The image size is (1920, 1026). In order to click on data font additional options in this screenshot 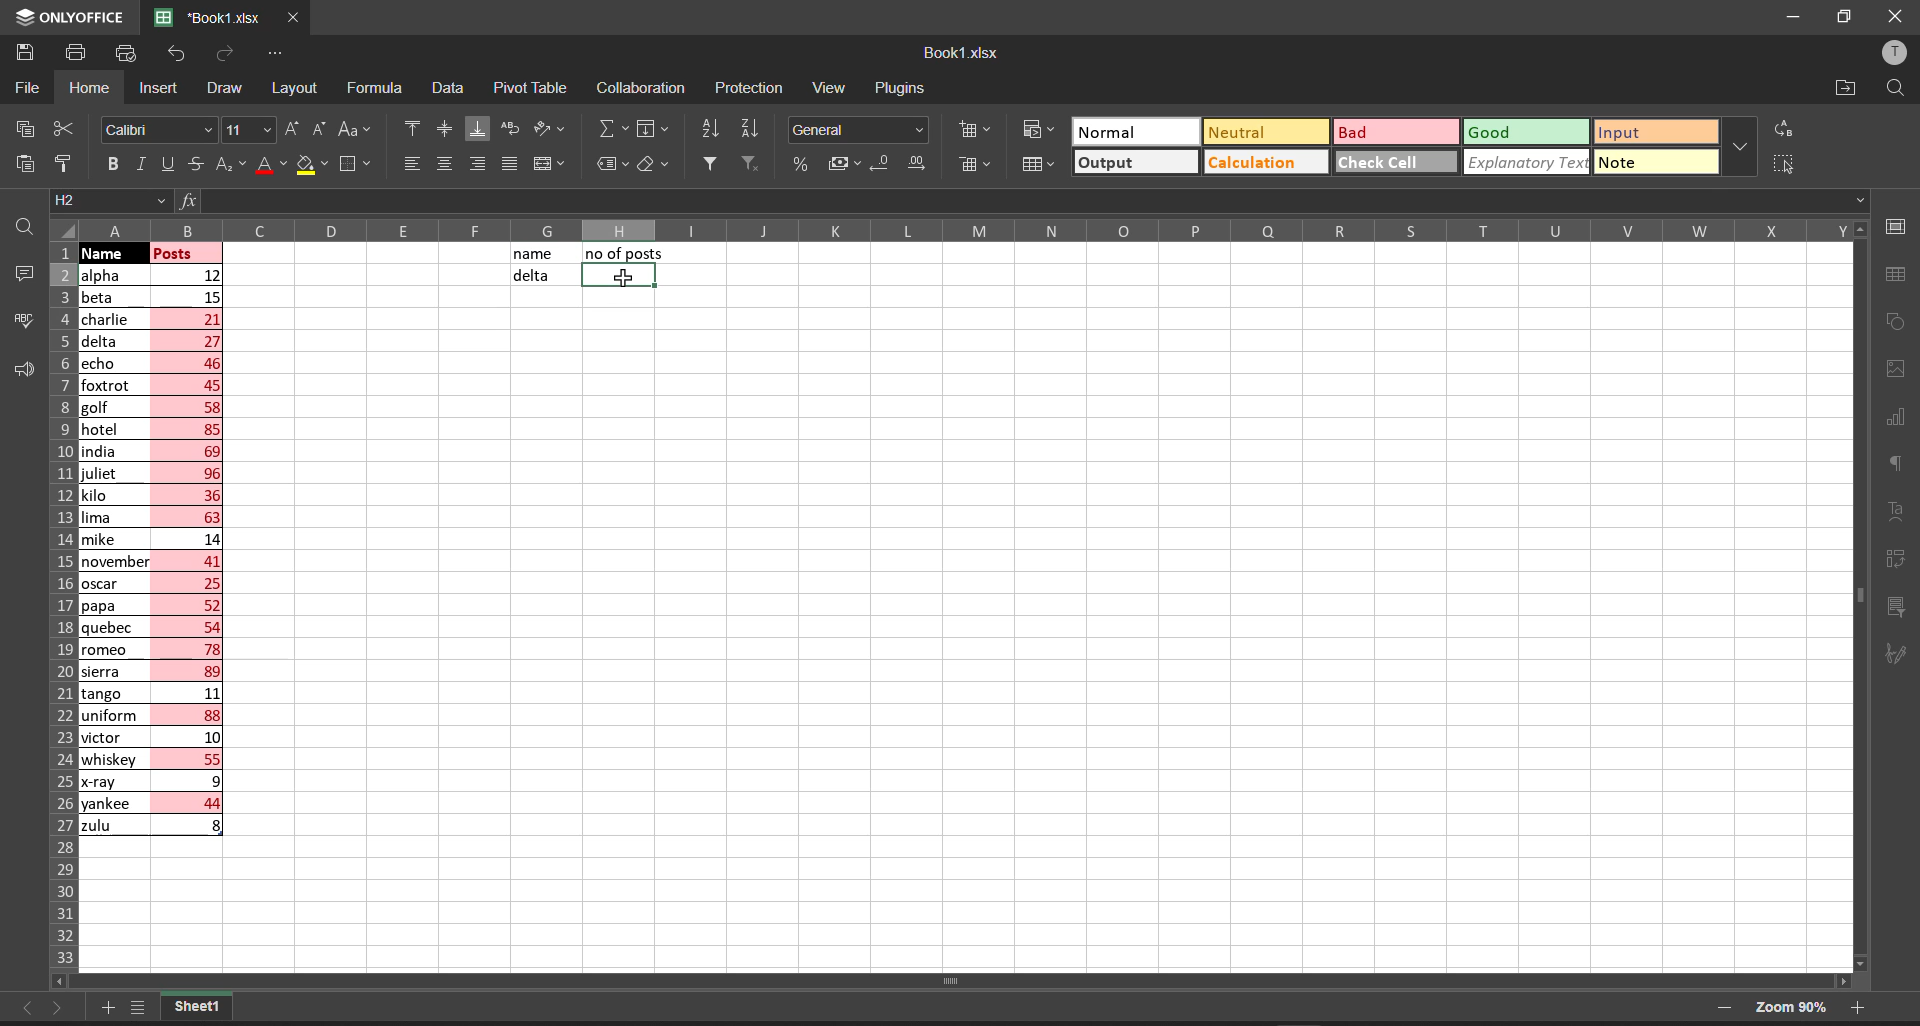, I will do `click(1739, 142)`.